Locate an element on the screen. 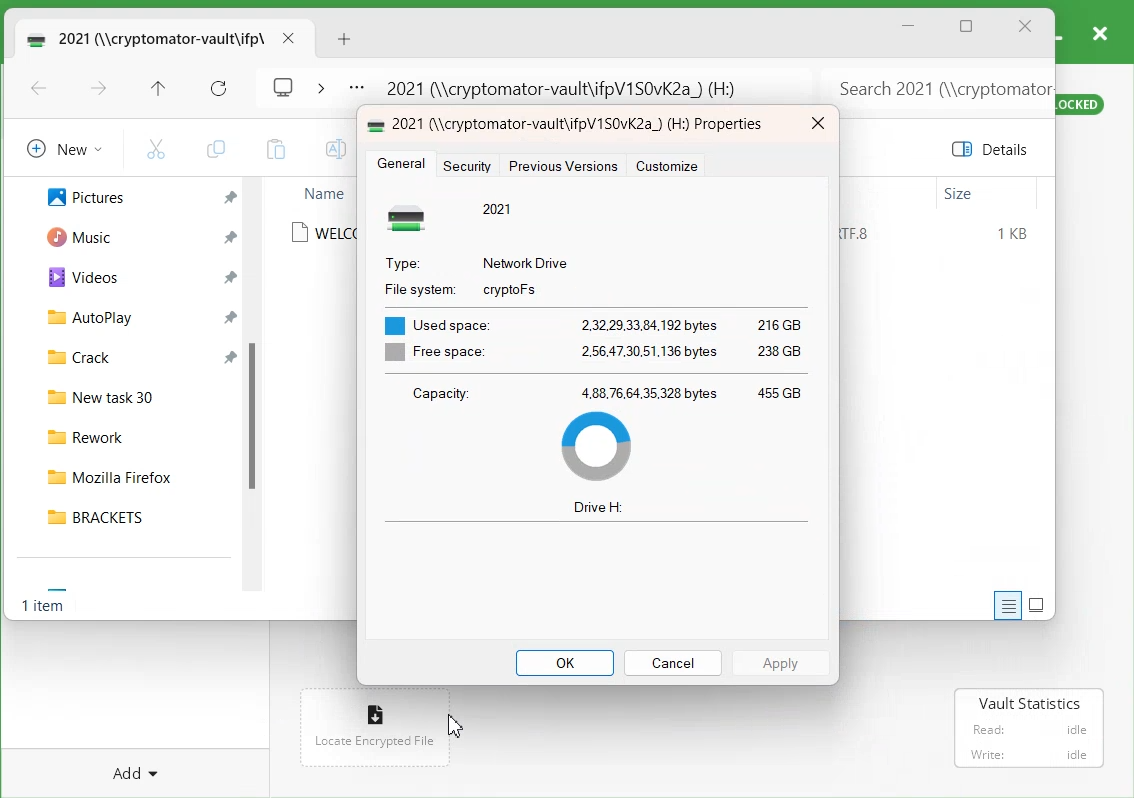 This screenshot has width=1134, height=798. Paste is located at coordinates (275, 149).